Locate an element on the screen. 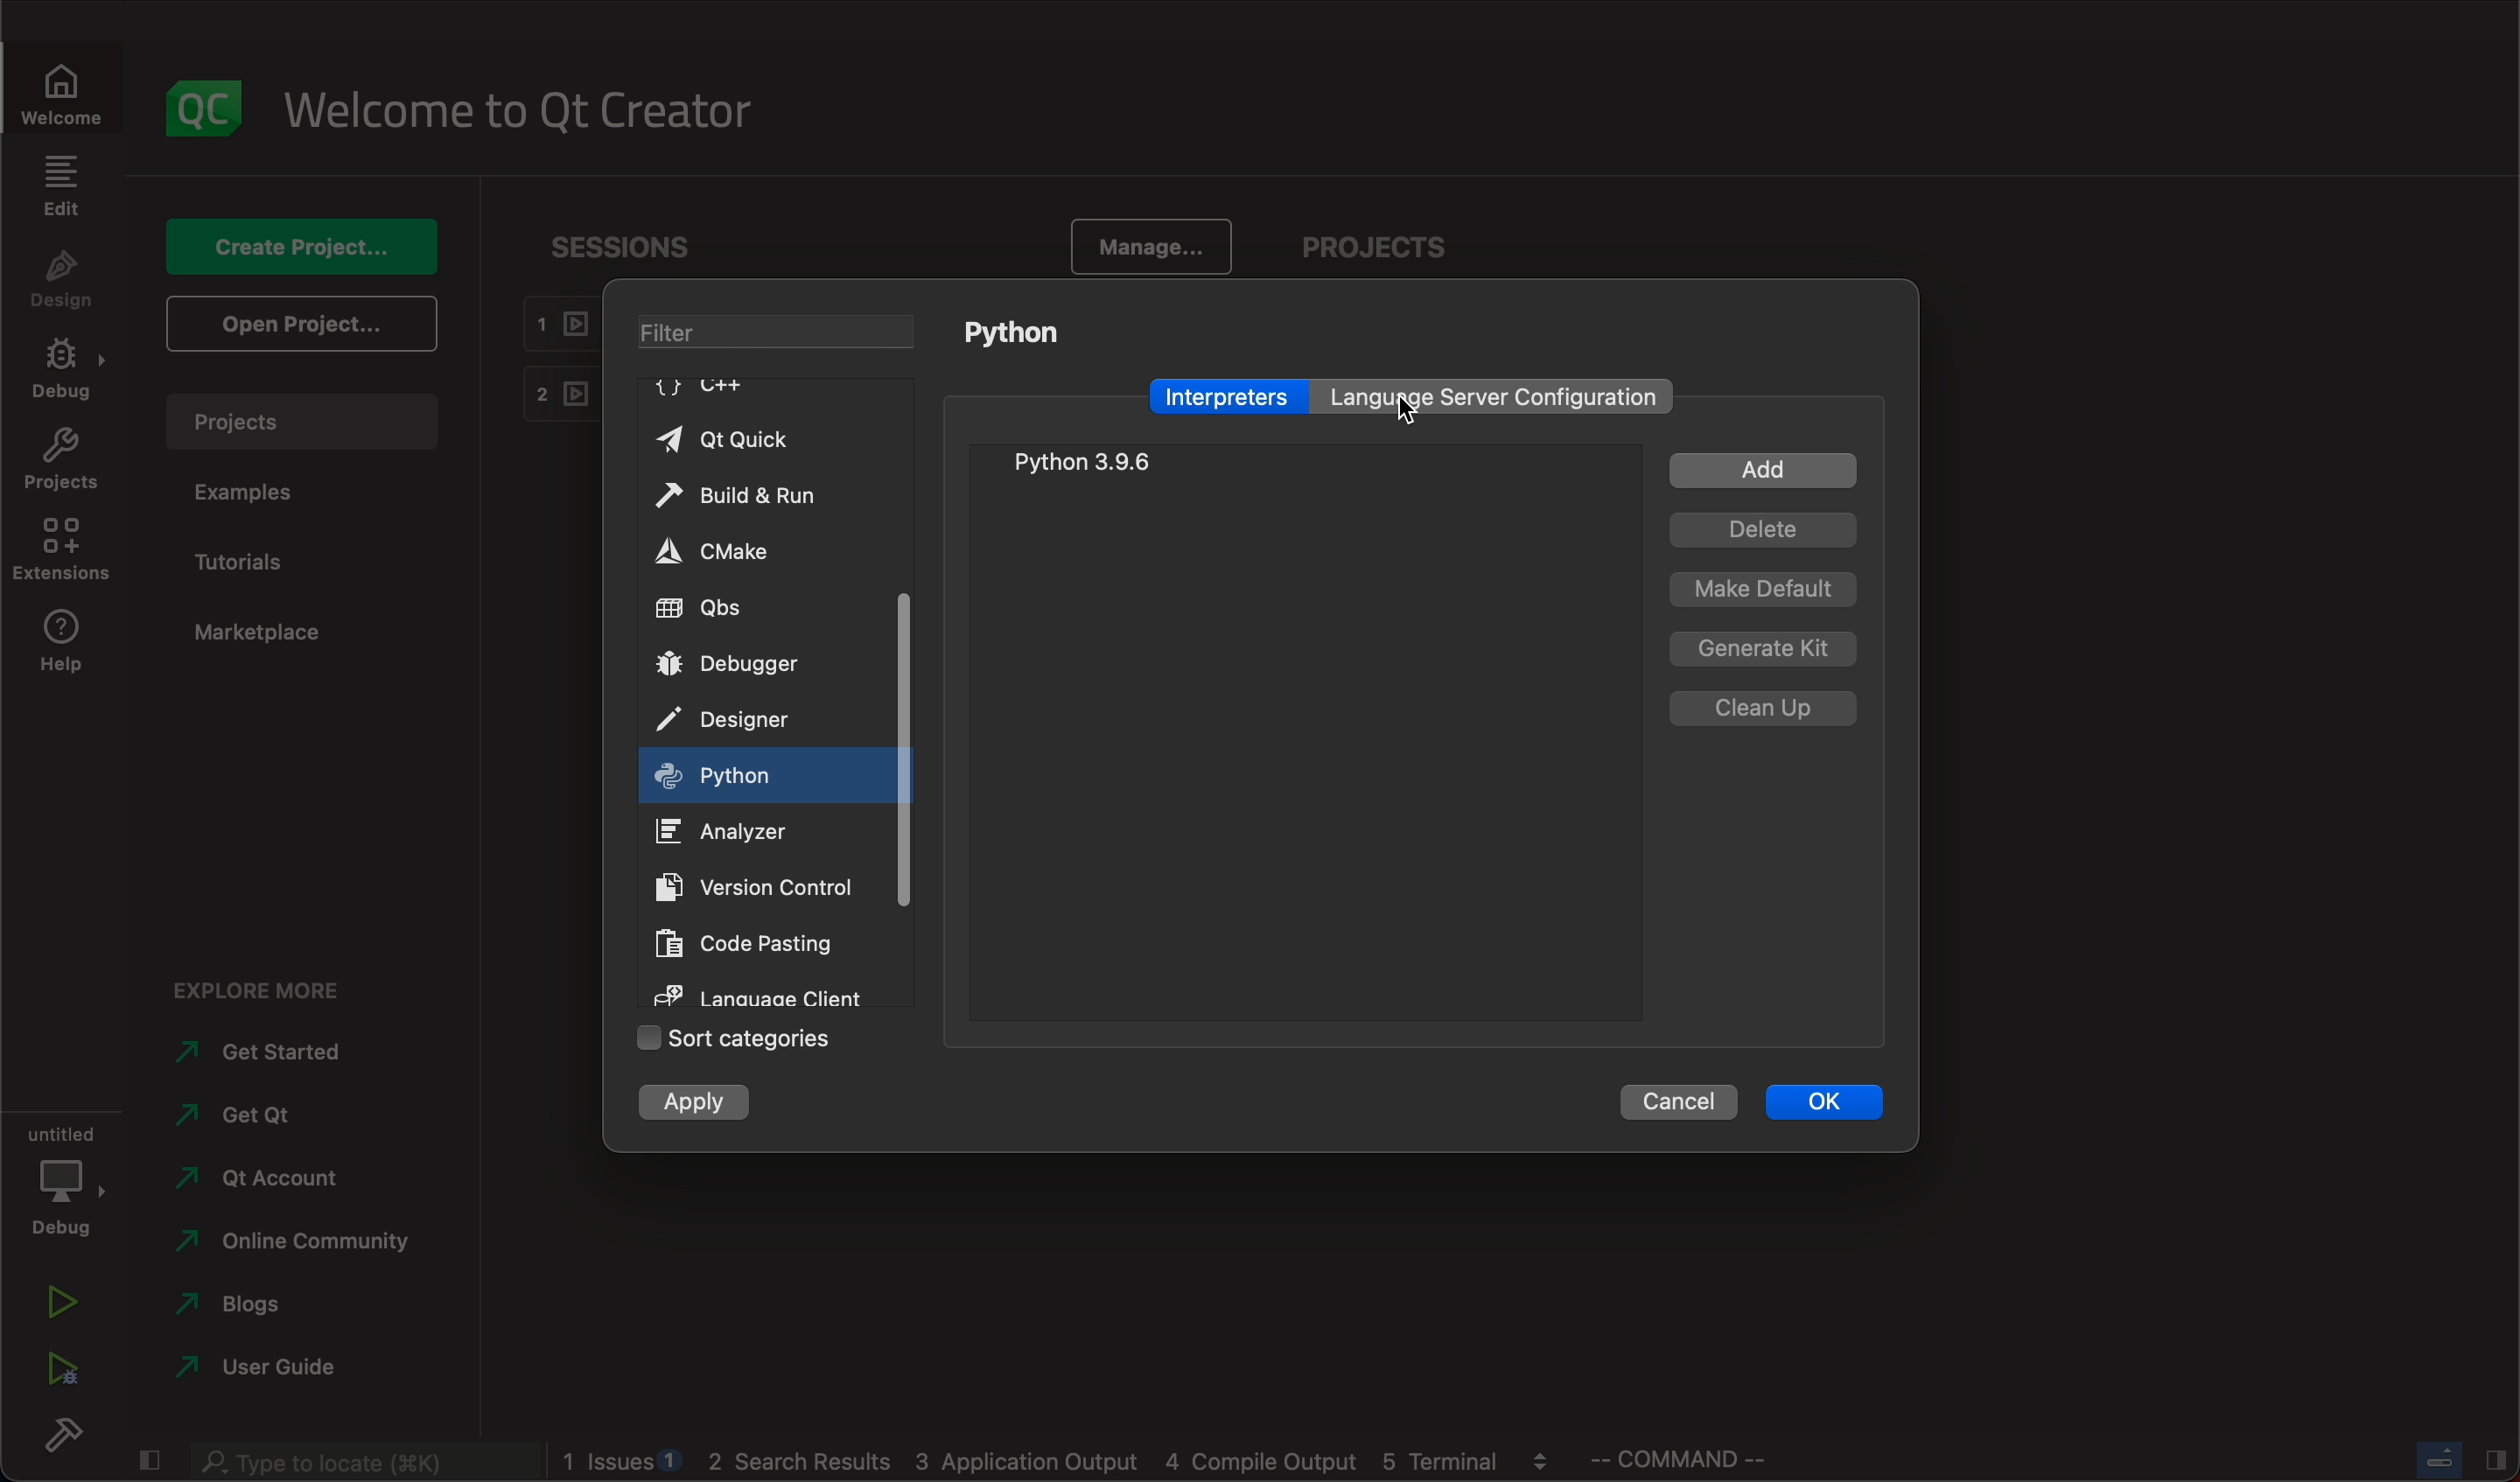 The width and height of the screenshot is (2520, 1482). started is located at coordinates (272, 1056).